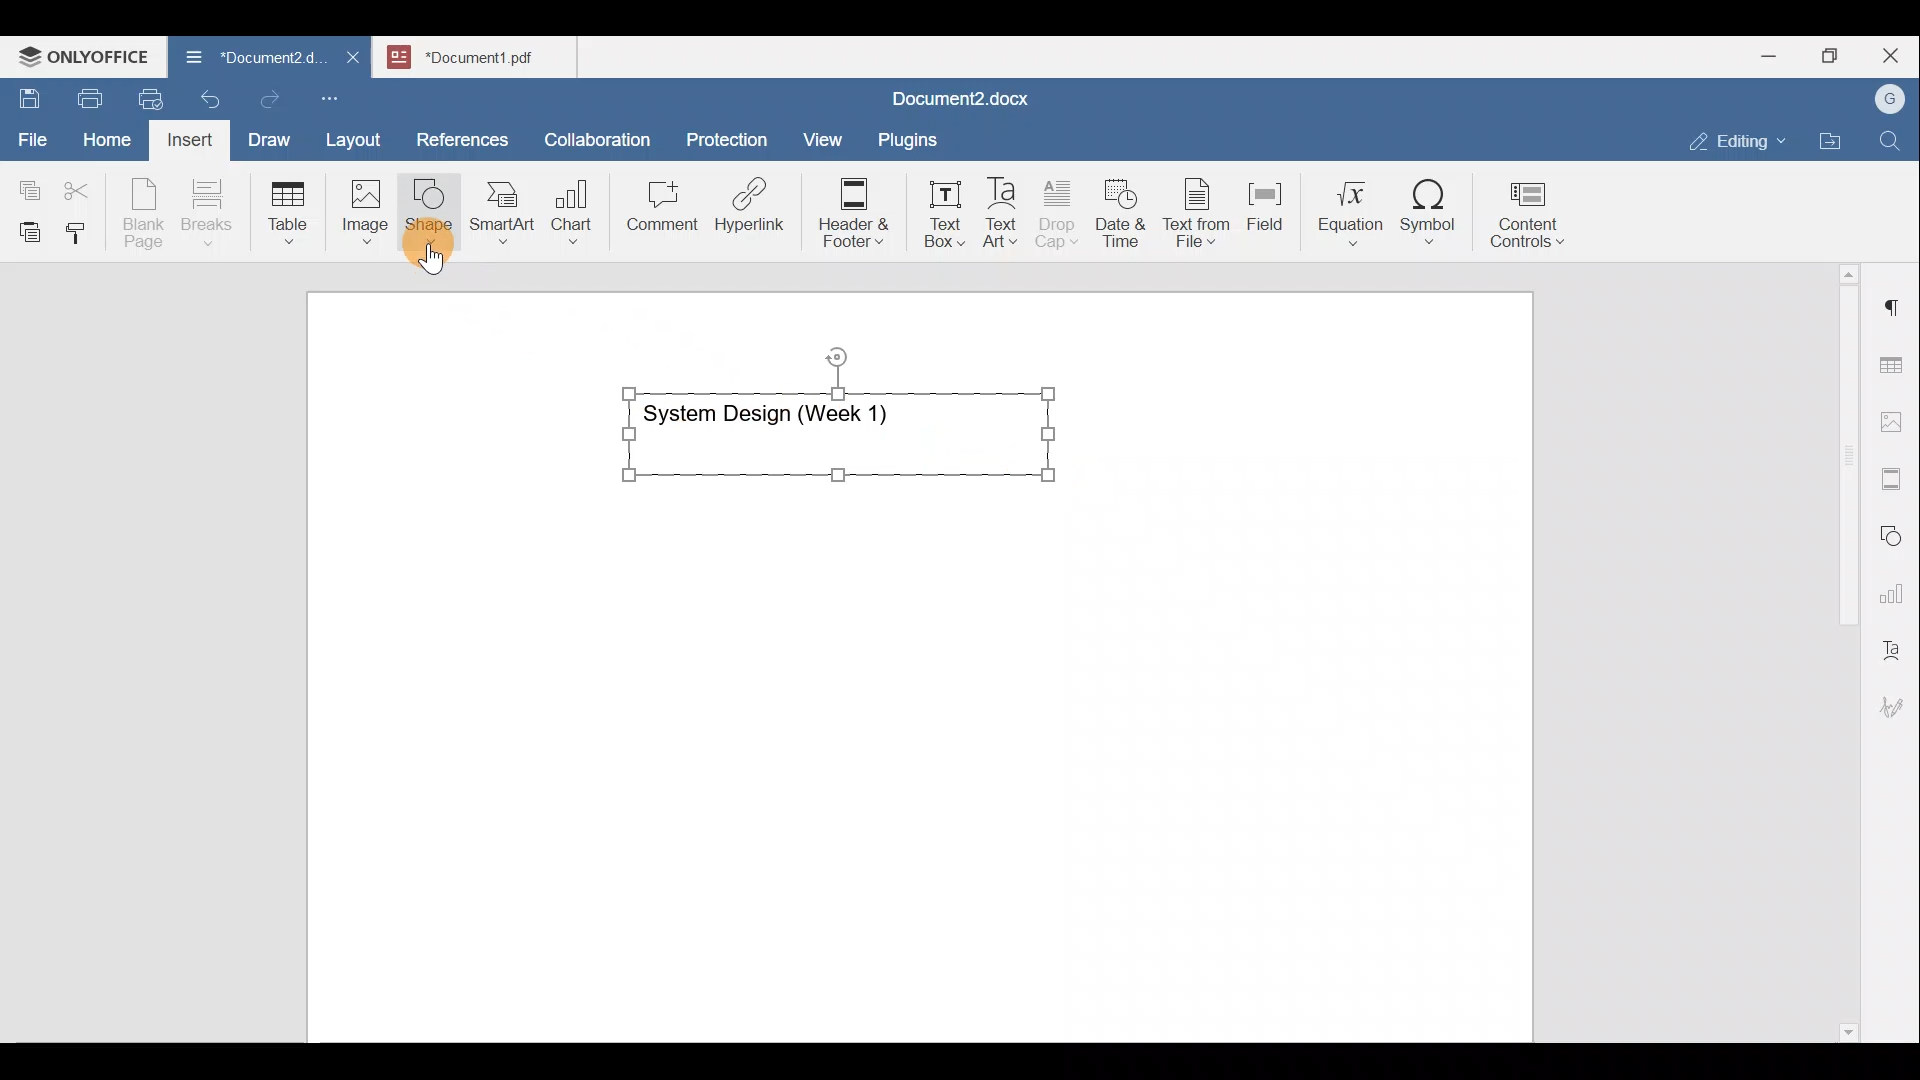  What do you see at coordinates (266, 135) in the screenshot?
I see `Draw` at bounding box center [266, 135].